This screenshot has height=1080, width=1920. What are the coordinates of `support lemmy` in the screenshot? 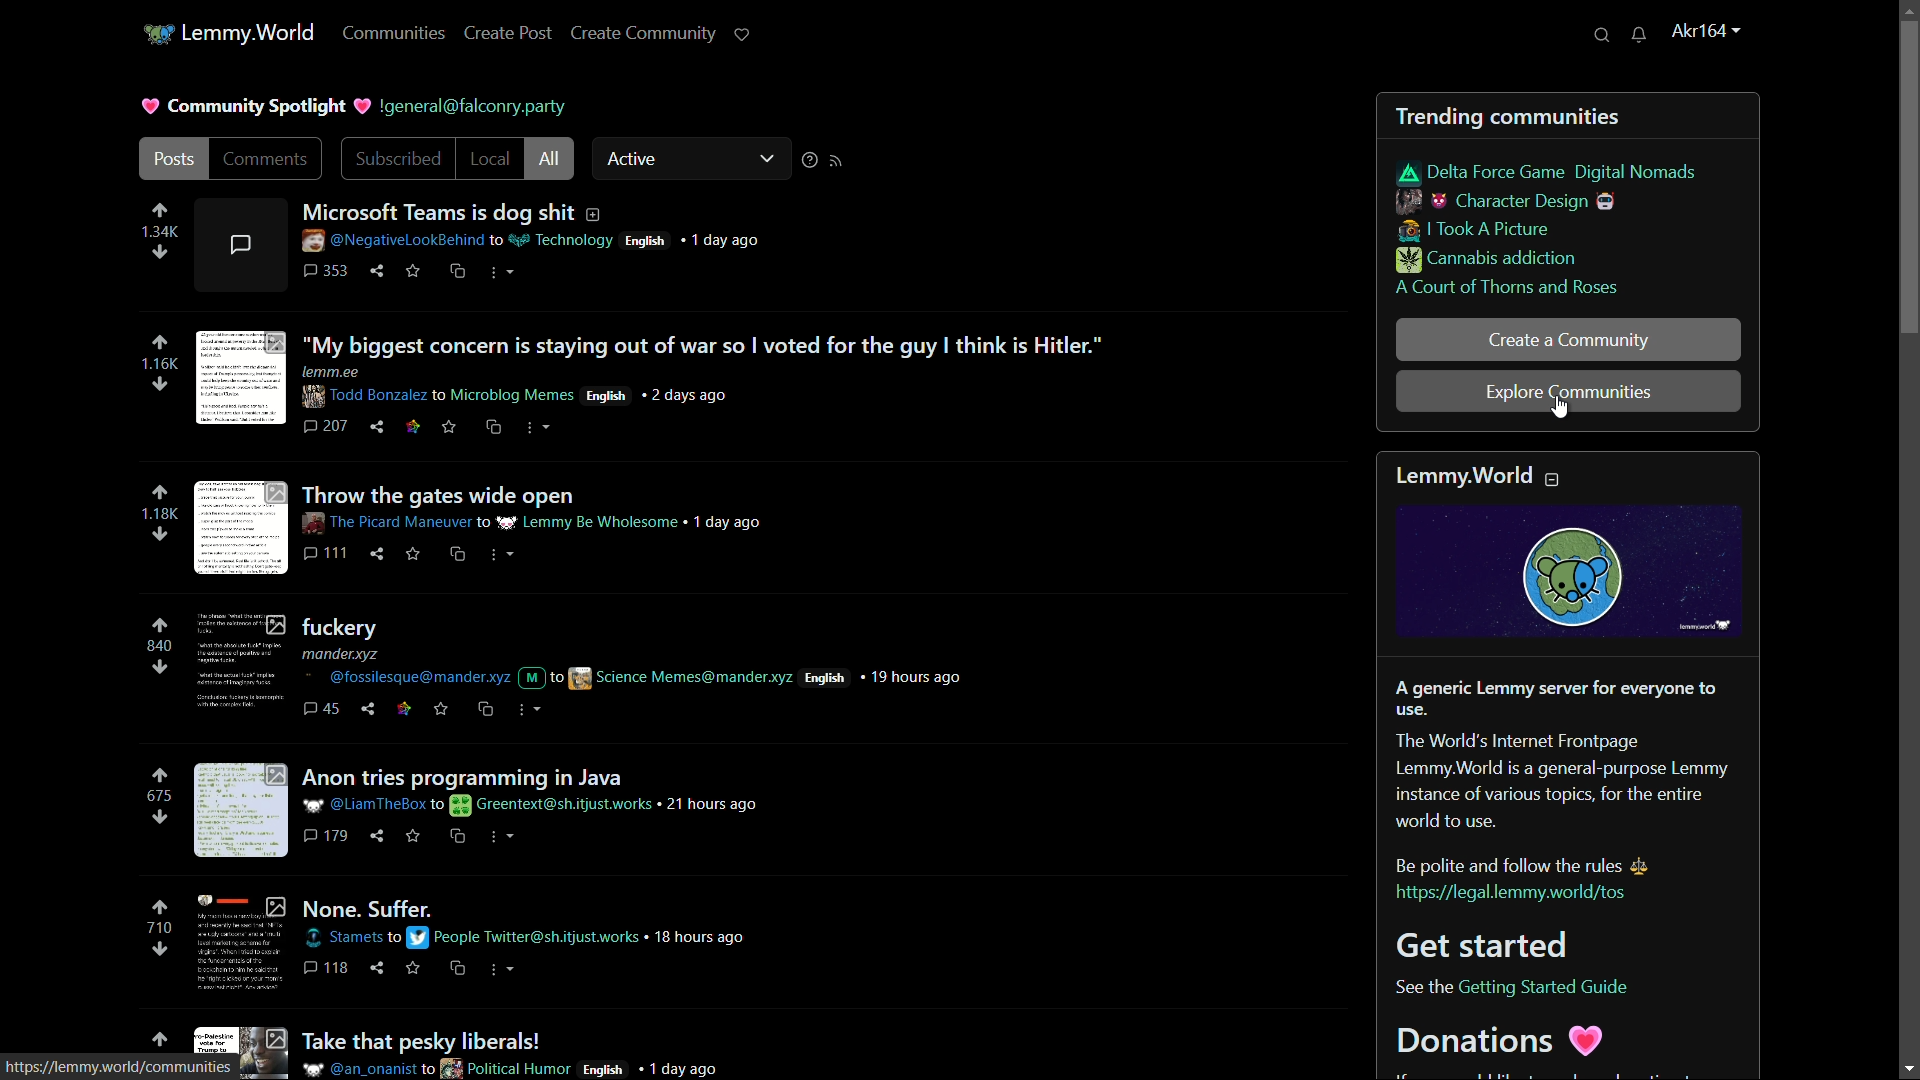 It's located at (745, 32).